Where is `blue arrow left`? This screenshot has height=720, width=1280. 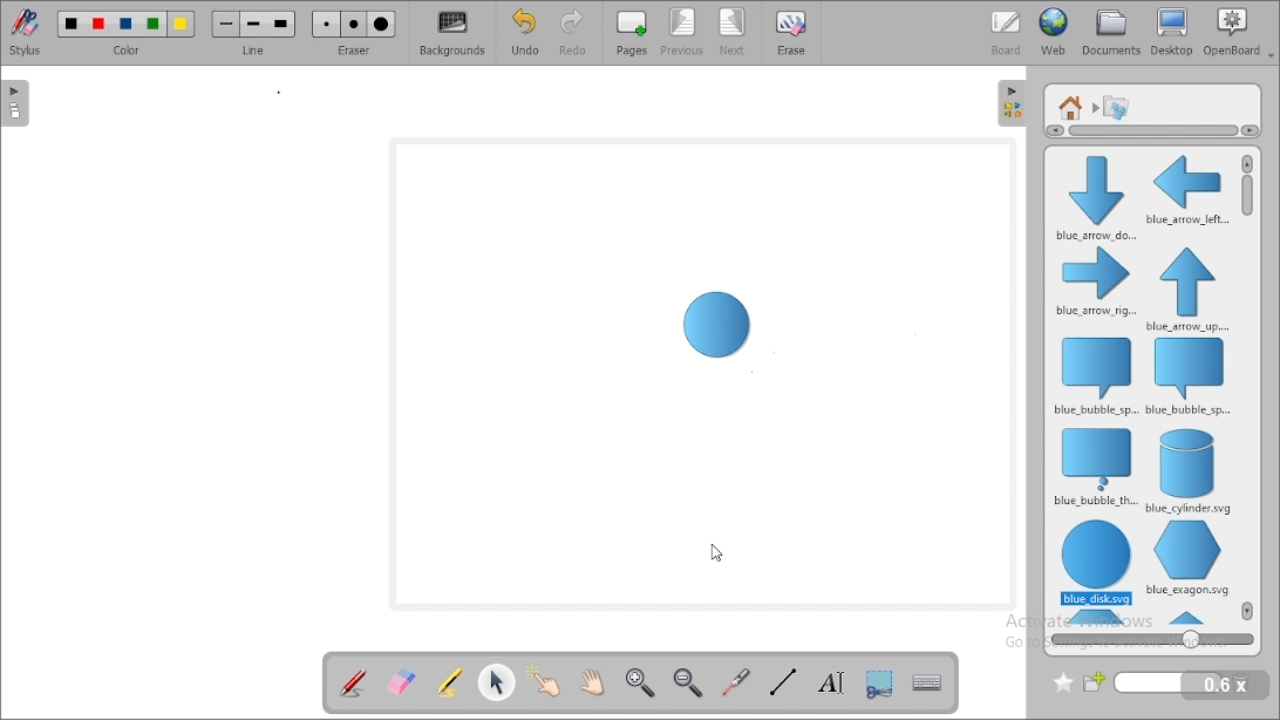 blue arrow left is located at coordinates (1187, 189).